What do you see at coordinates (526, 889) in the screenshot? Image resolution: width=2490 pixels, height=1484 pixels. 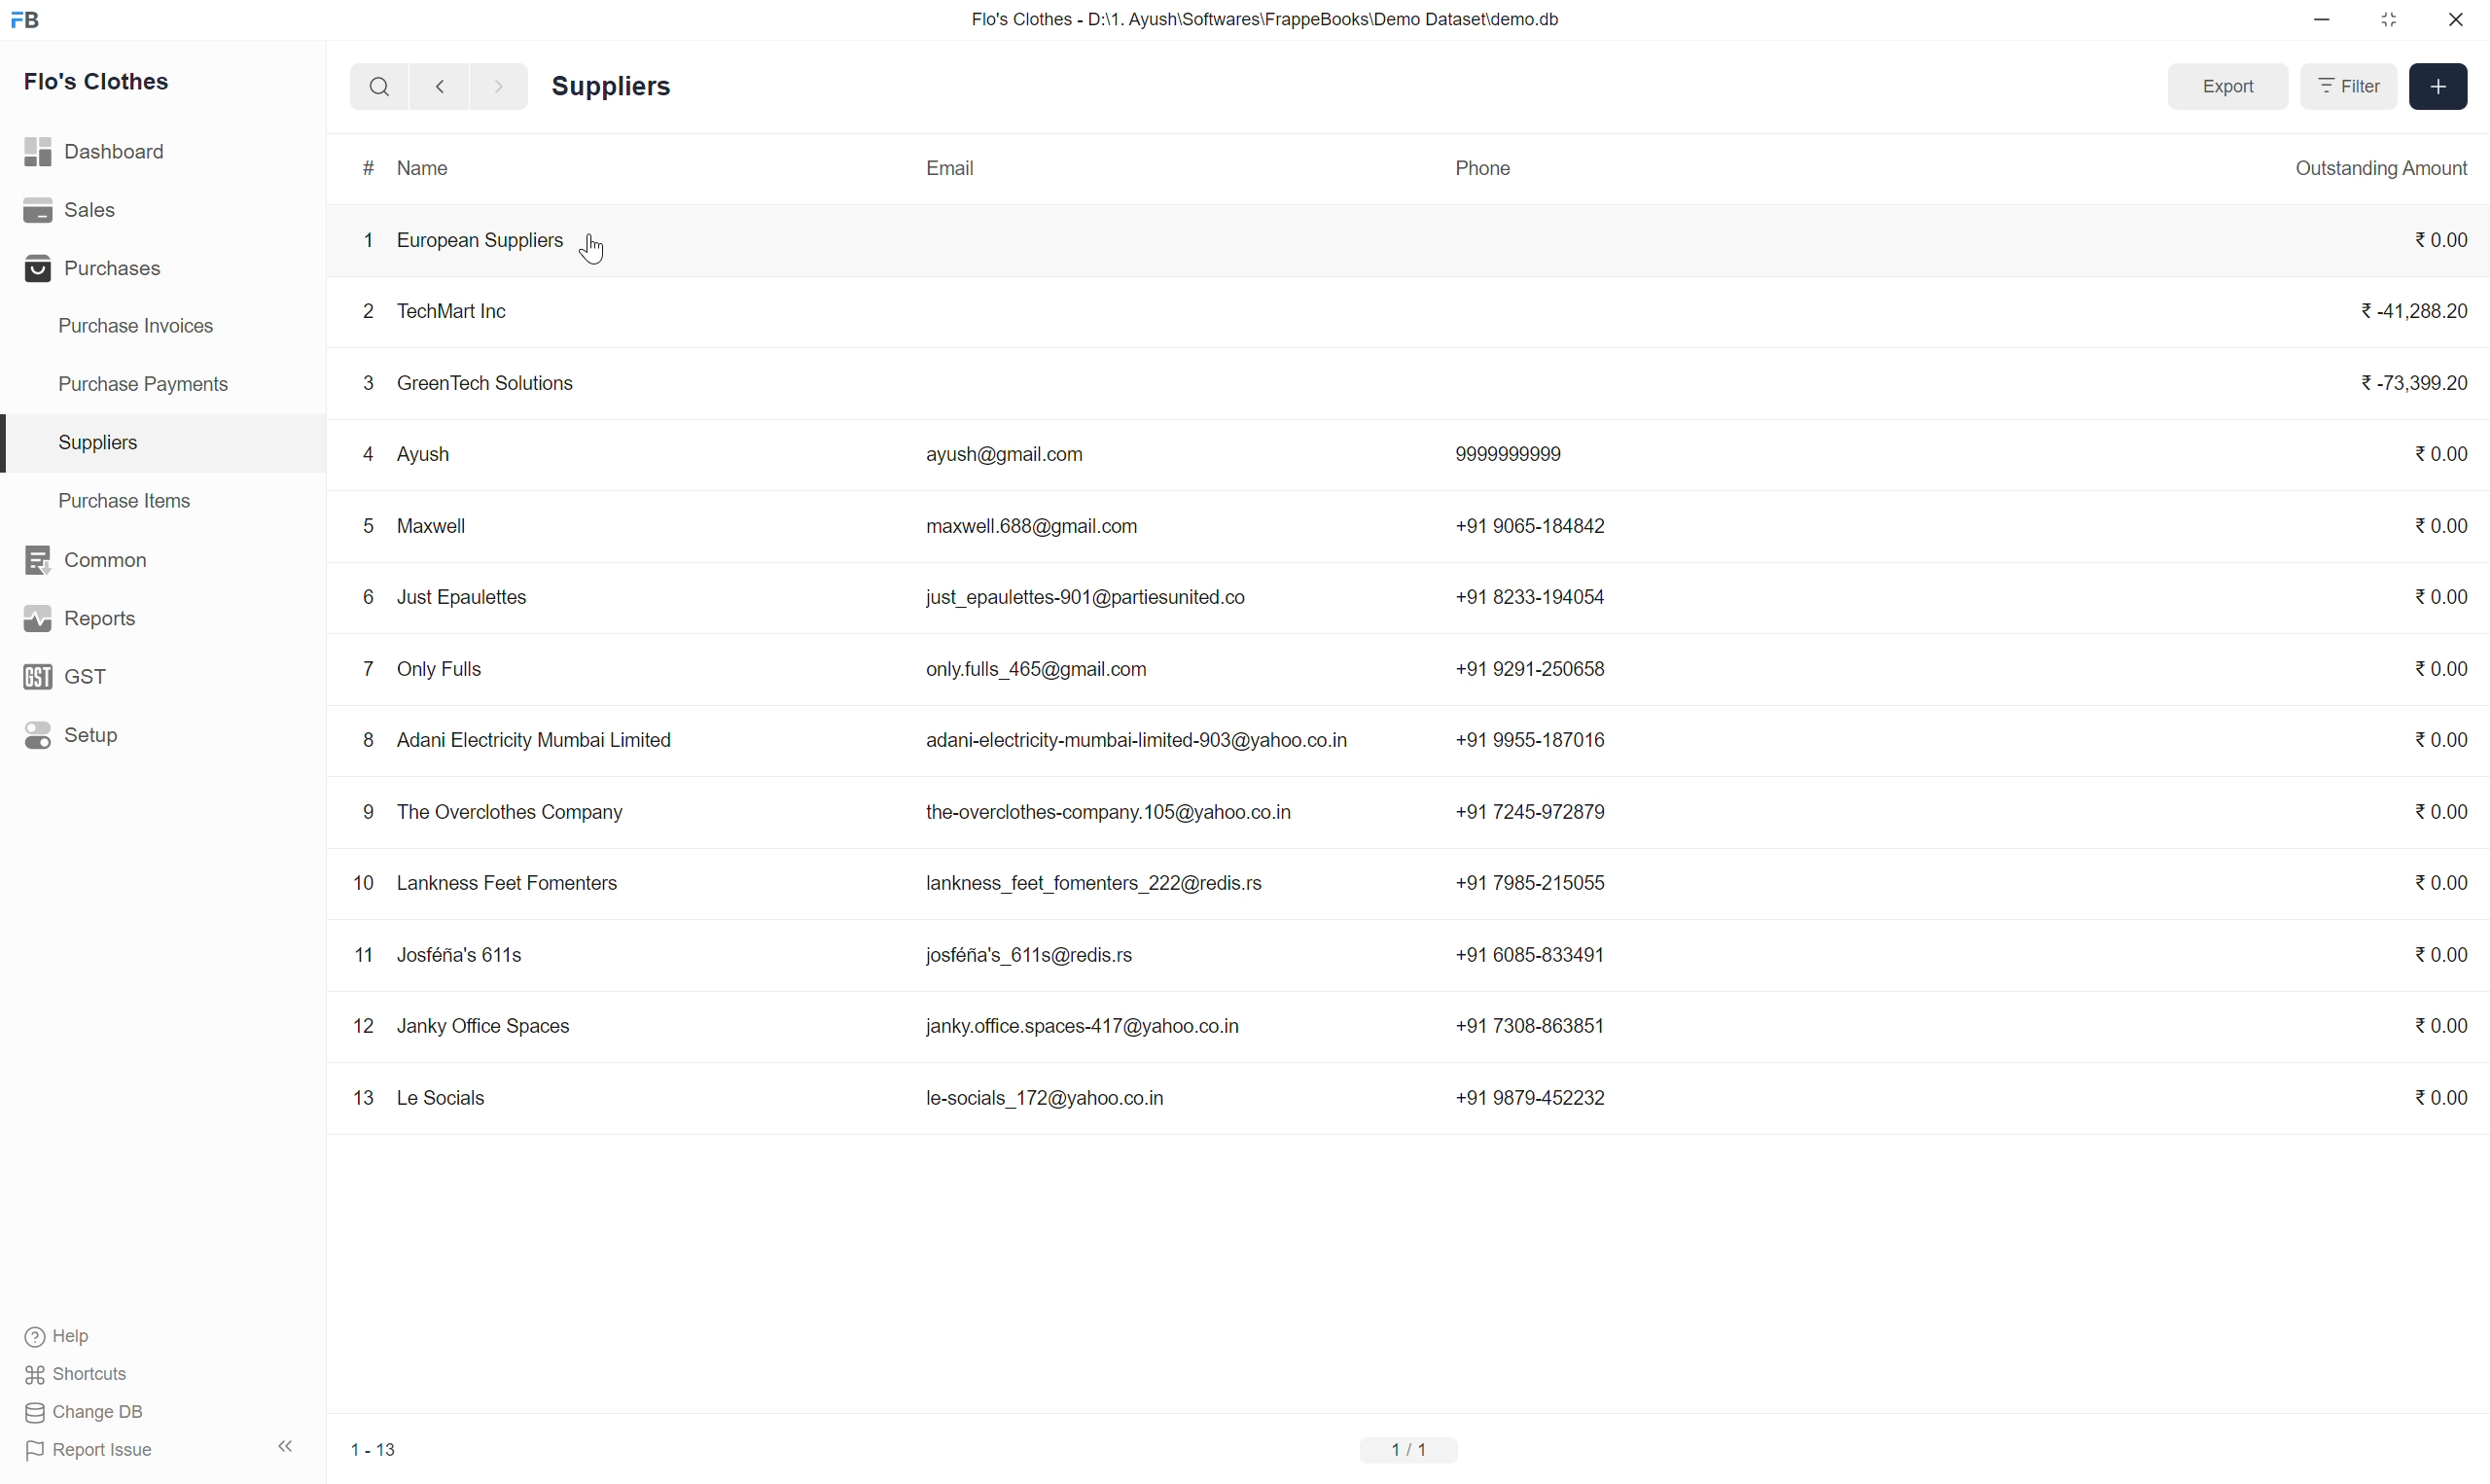 I see `Lankness Feet Fomenters` at bounding box center [526, 889].